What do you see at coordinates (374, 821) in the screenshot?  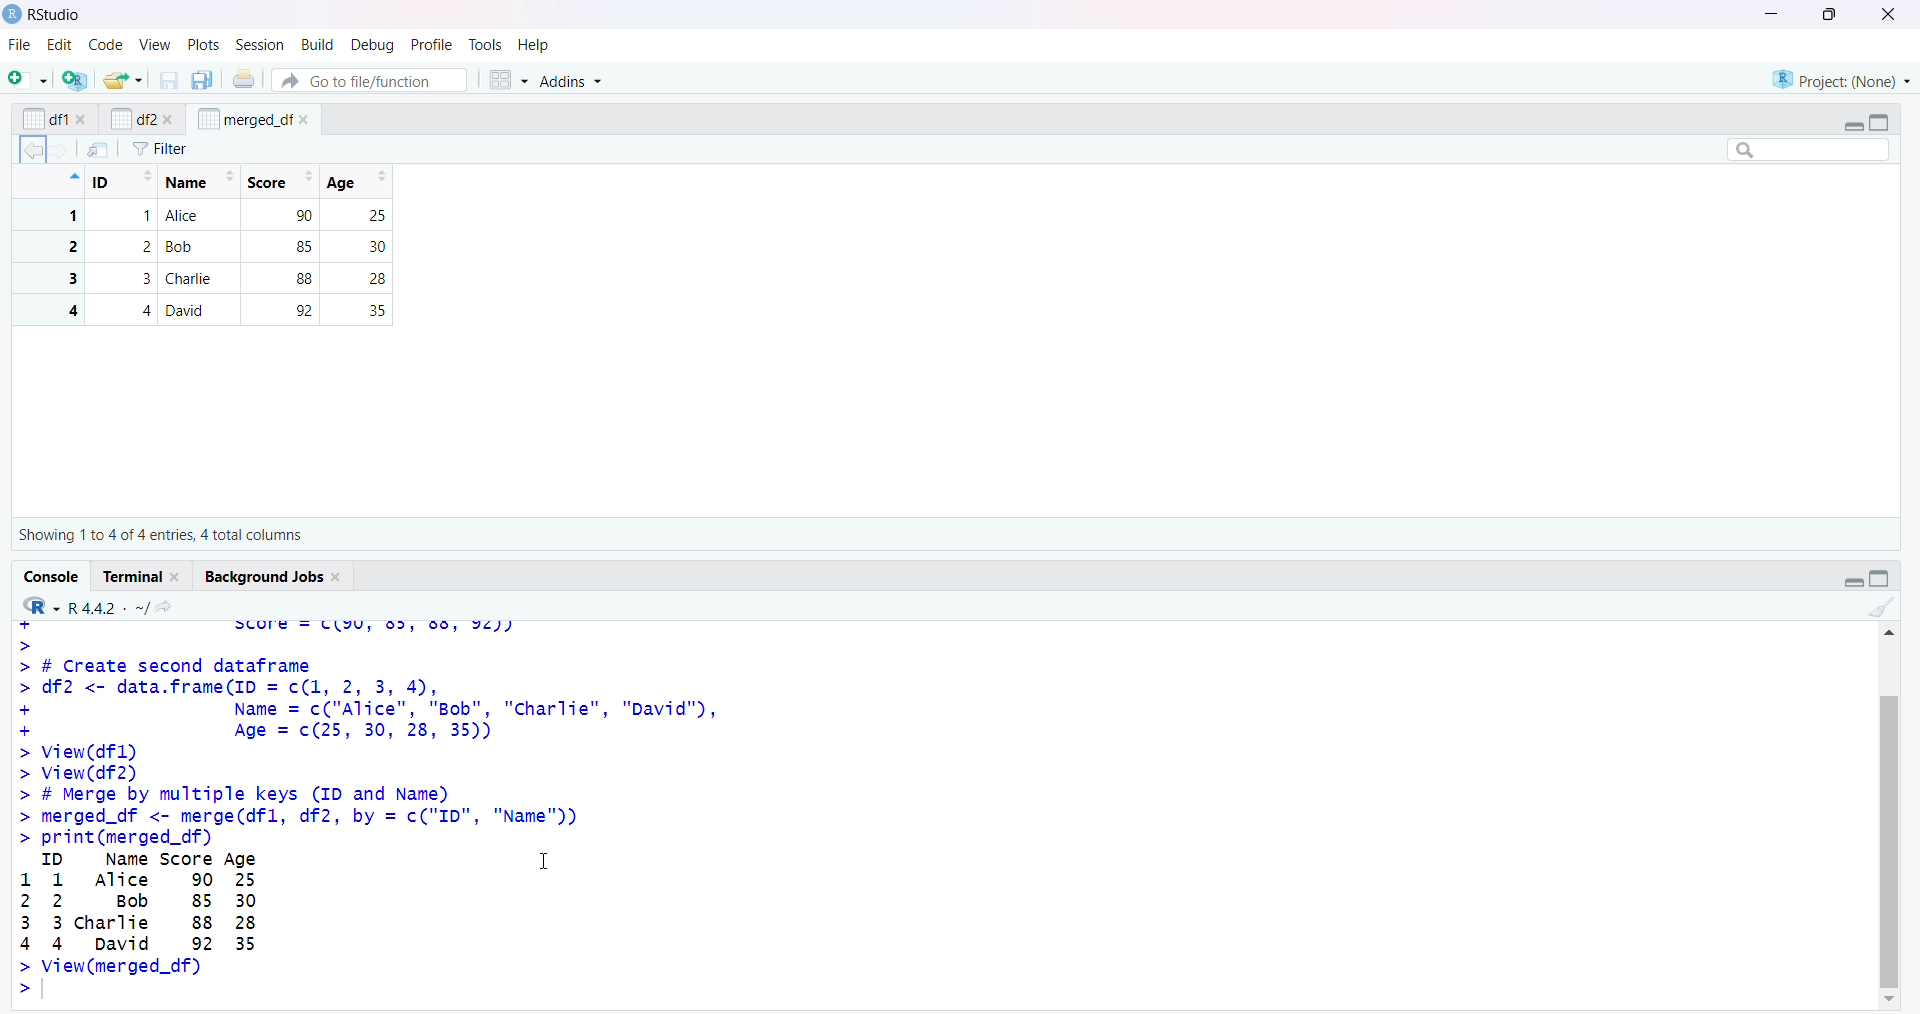 I see `>> # Create second dataframe> df2 <- data.frame(iD = c(1, 2, 3, 4),+ Name = c("Alice", "Bob", "Charlie", "David"),+ Age = c(25, 30, 28, 35))> View(df1l)> View(df2)> # Merge by multiple keys (ID and Name)> merged_df <- merge(dfl, df2, by = c("ID", "Name"))> print(merged_df)0 Name Score Age 1 1 Alice 90 252 2 Bob 85 303 3 charlie 88 284 4  Dpavid 92 35> View(merged_df)>` at bounding box center [374, 821].